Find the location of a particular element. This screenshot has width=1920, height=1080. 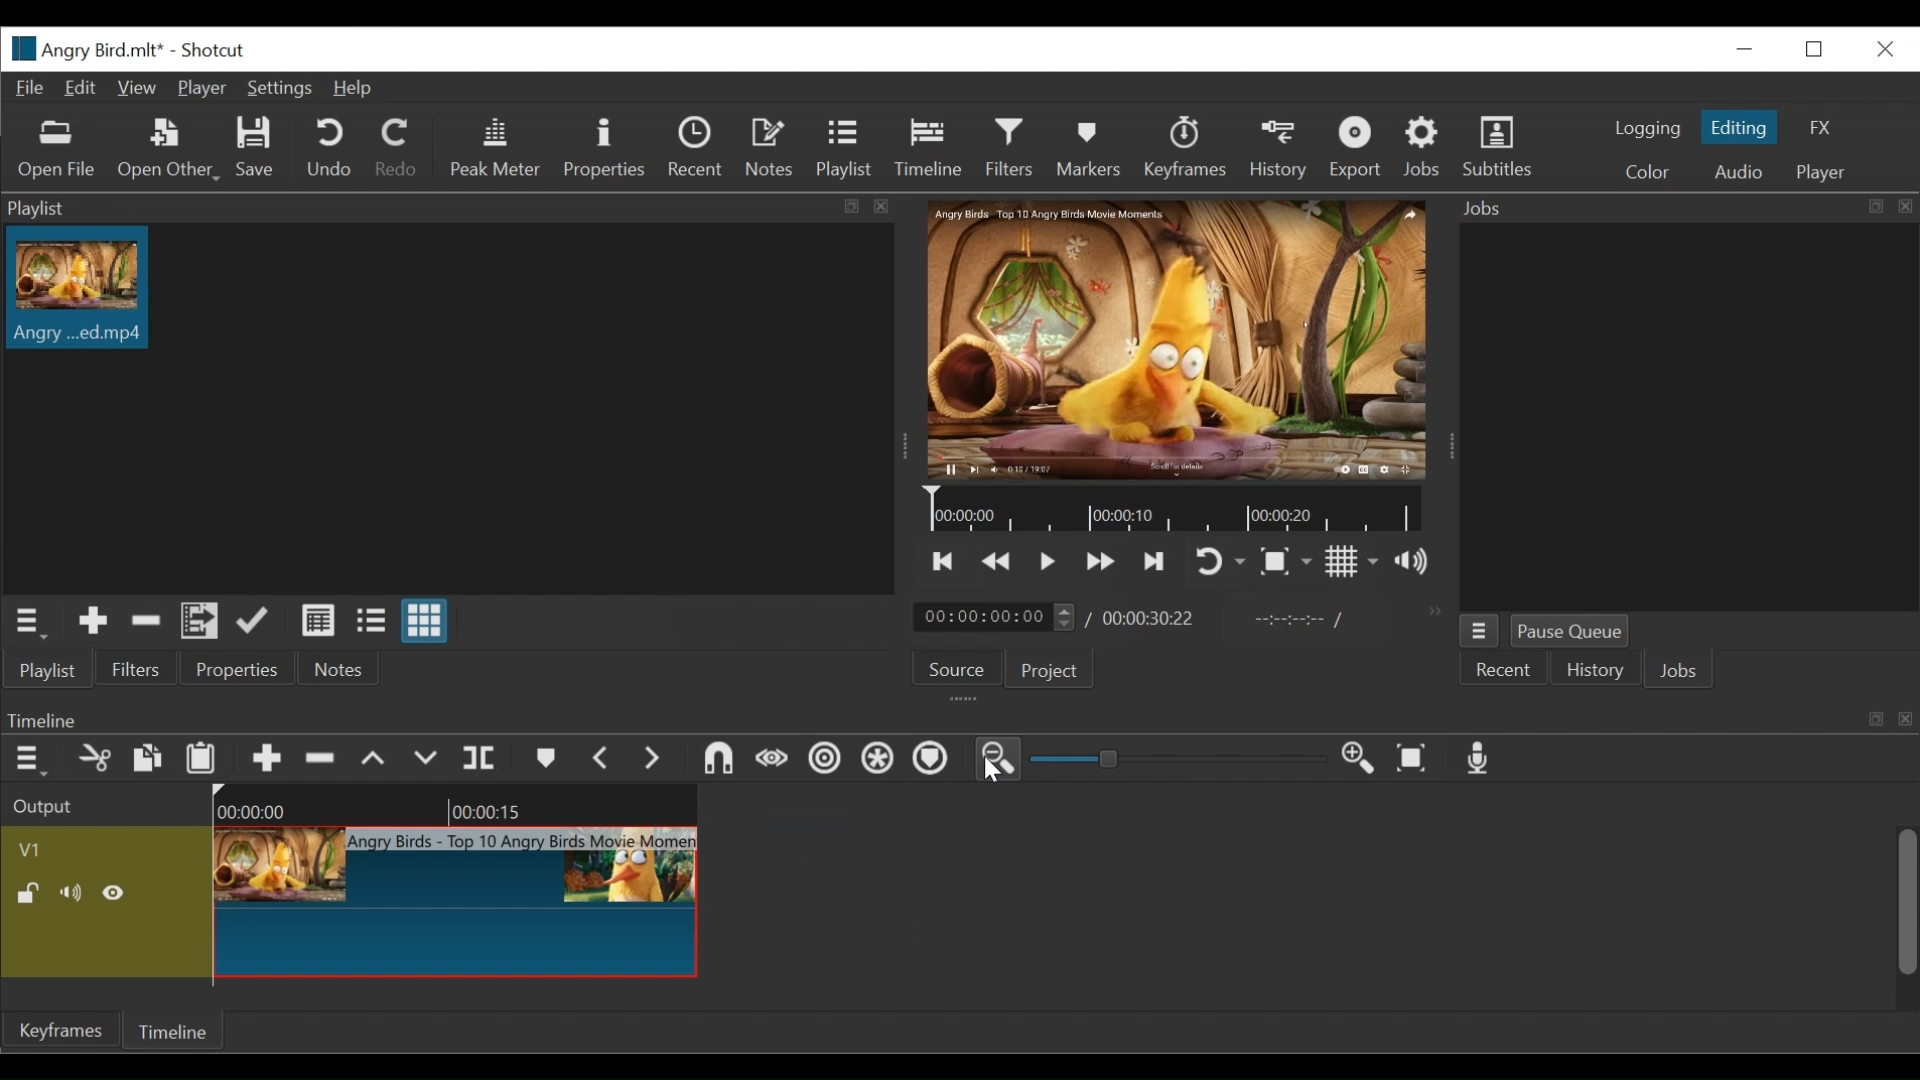

next is located at coordinates (657, 762).